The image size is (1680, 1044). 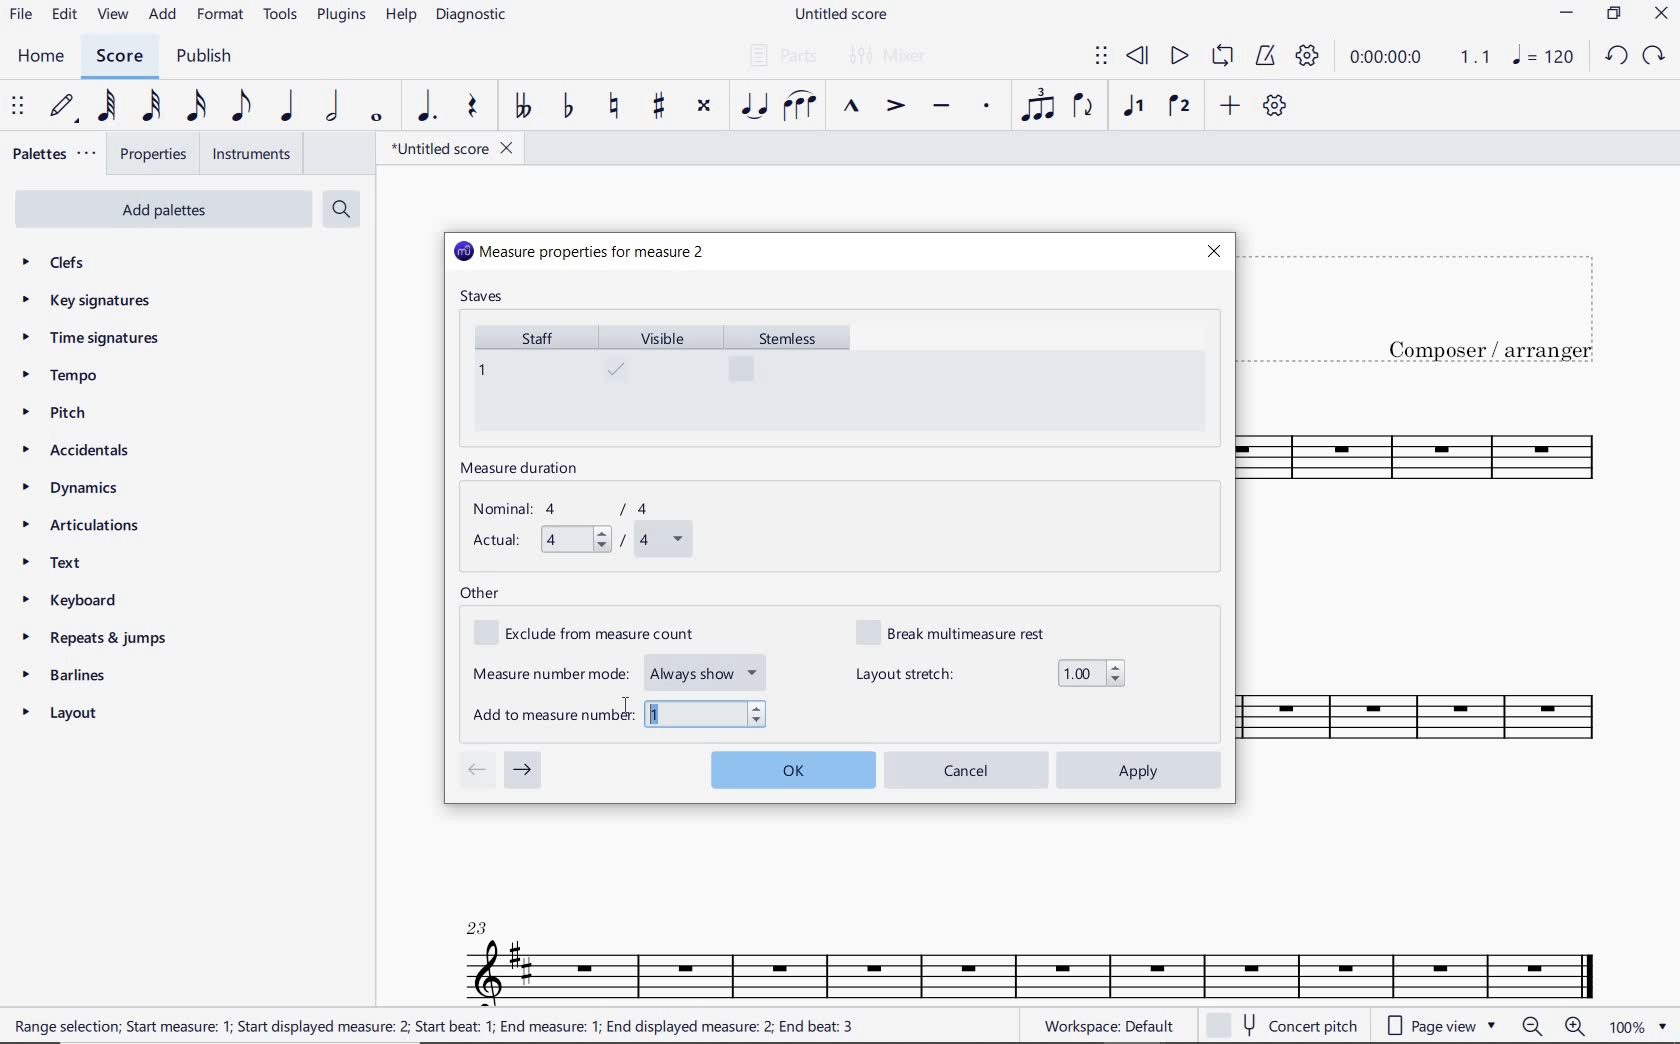 I want to click on ADD PALETTES, so click(x=161, y=208).